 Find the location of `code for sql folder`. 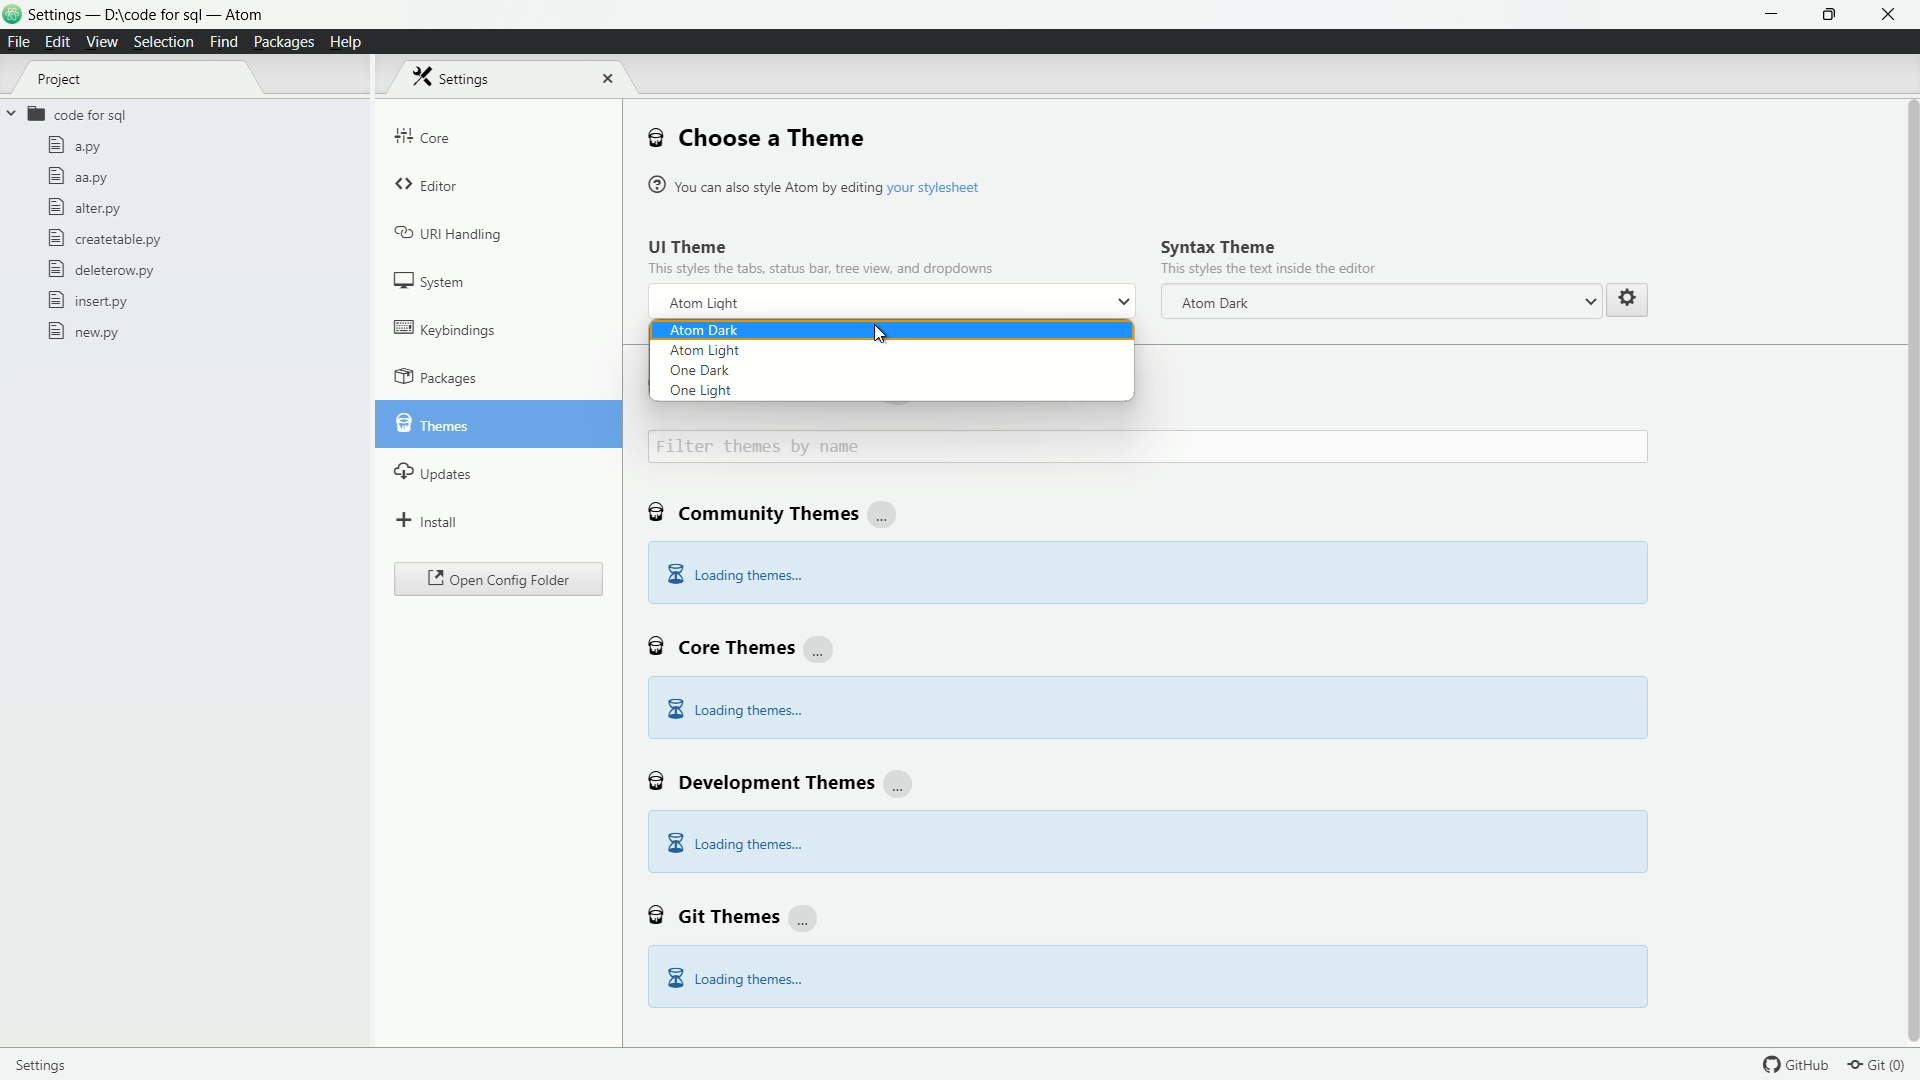

code for sql folder is located at coordinates (66, 115).